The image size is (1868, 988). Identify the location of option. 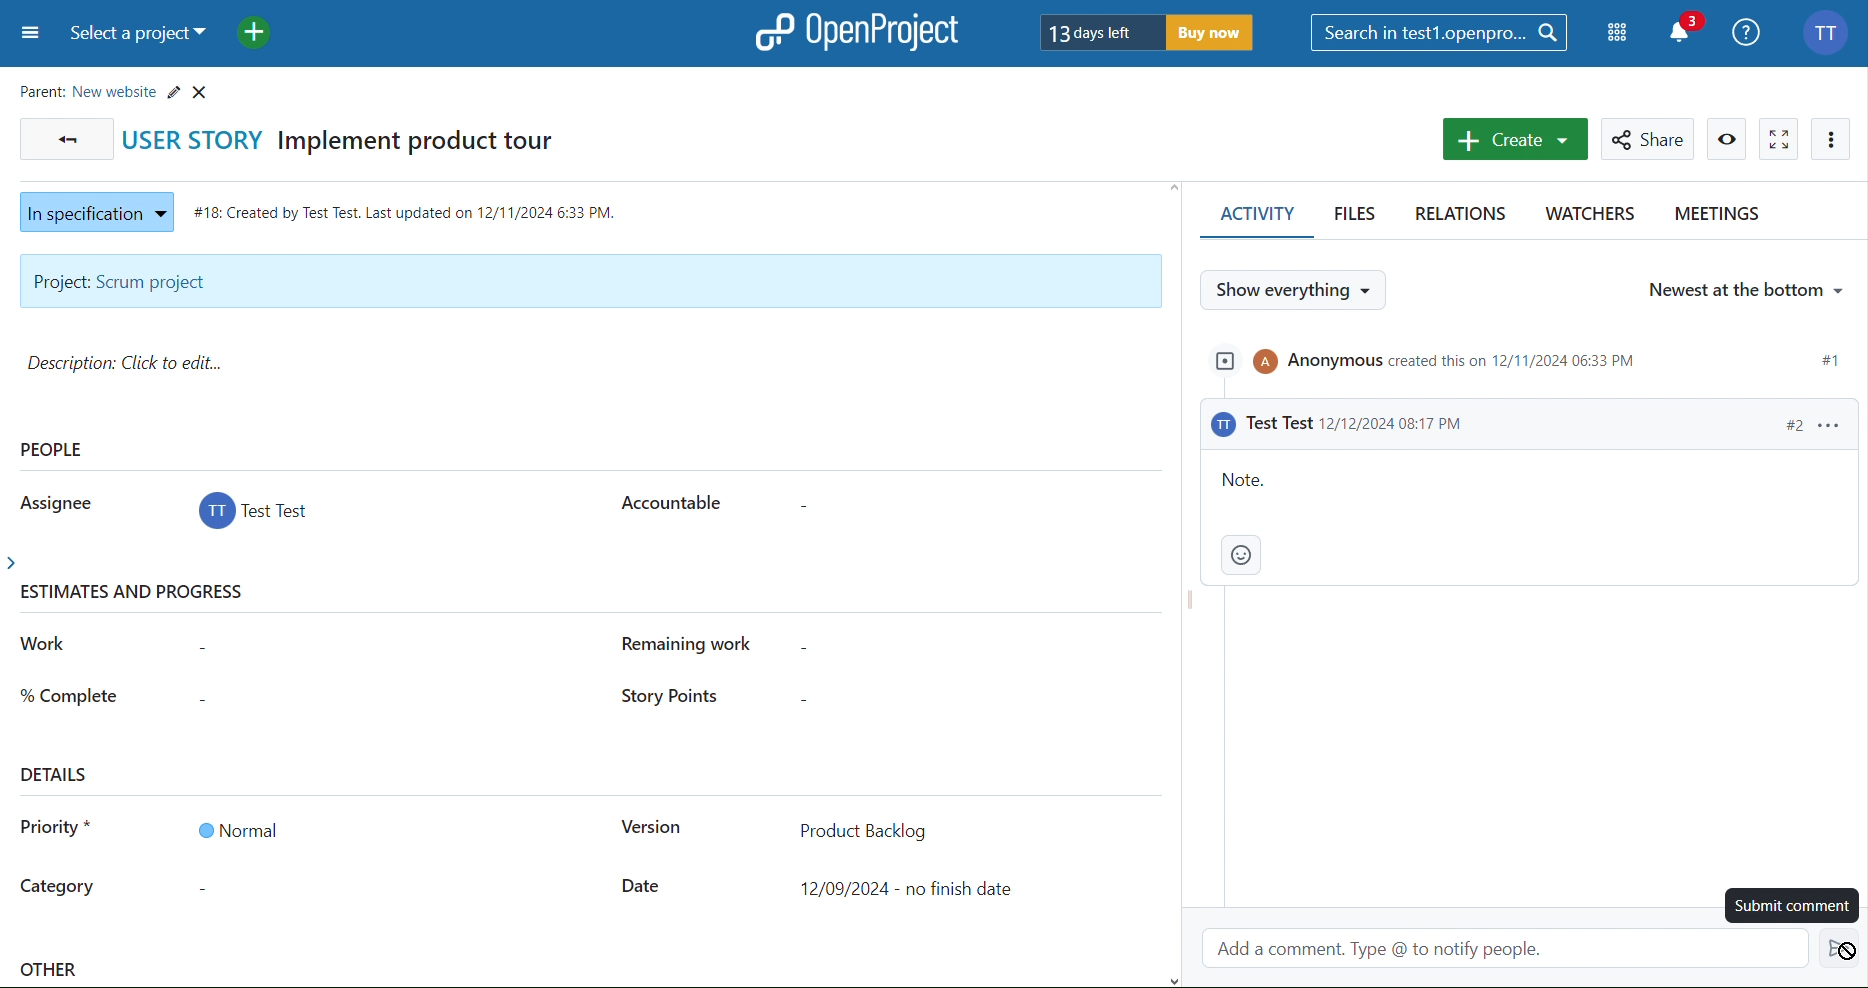
(1830, 424).